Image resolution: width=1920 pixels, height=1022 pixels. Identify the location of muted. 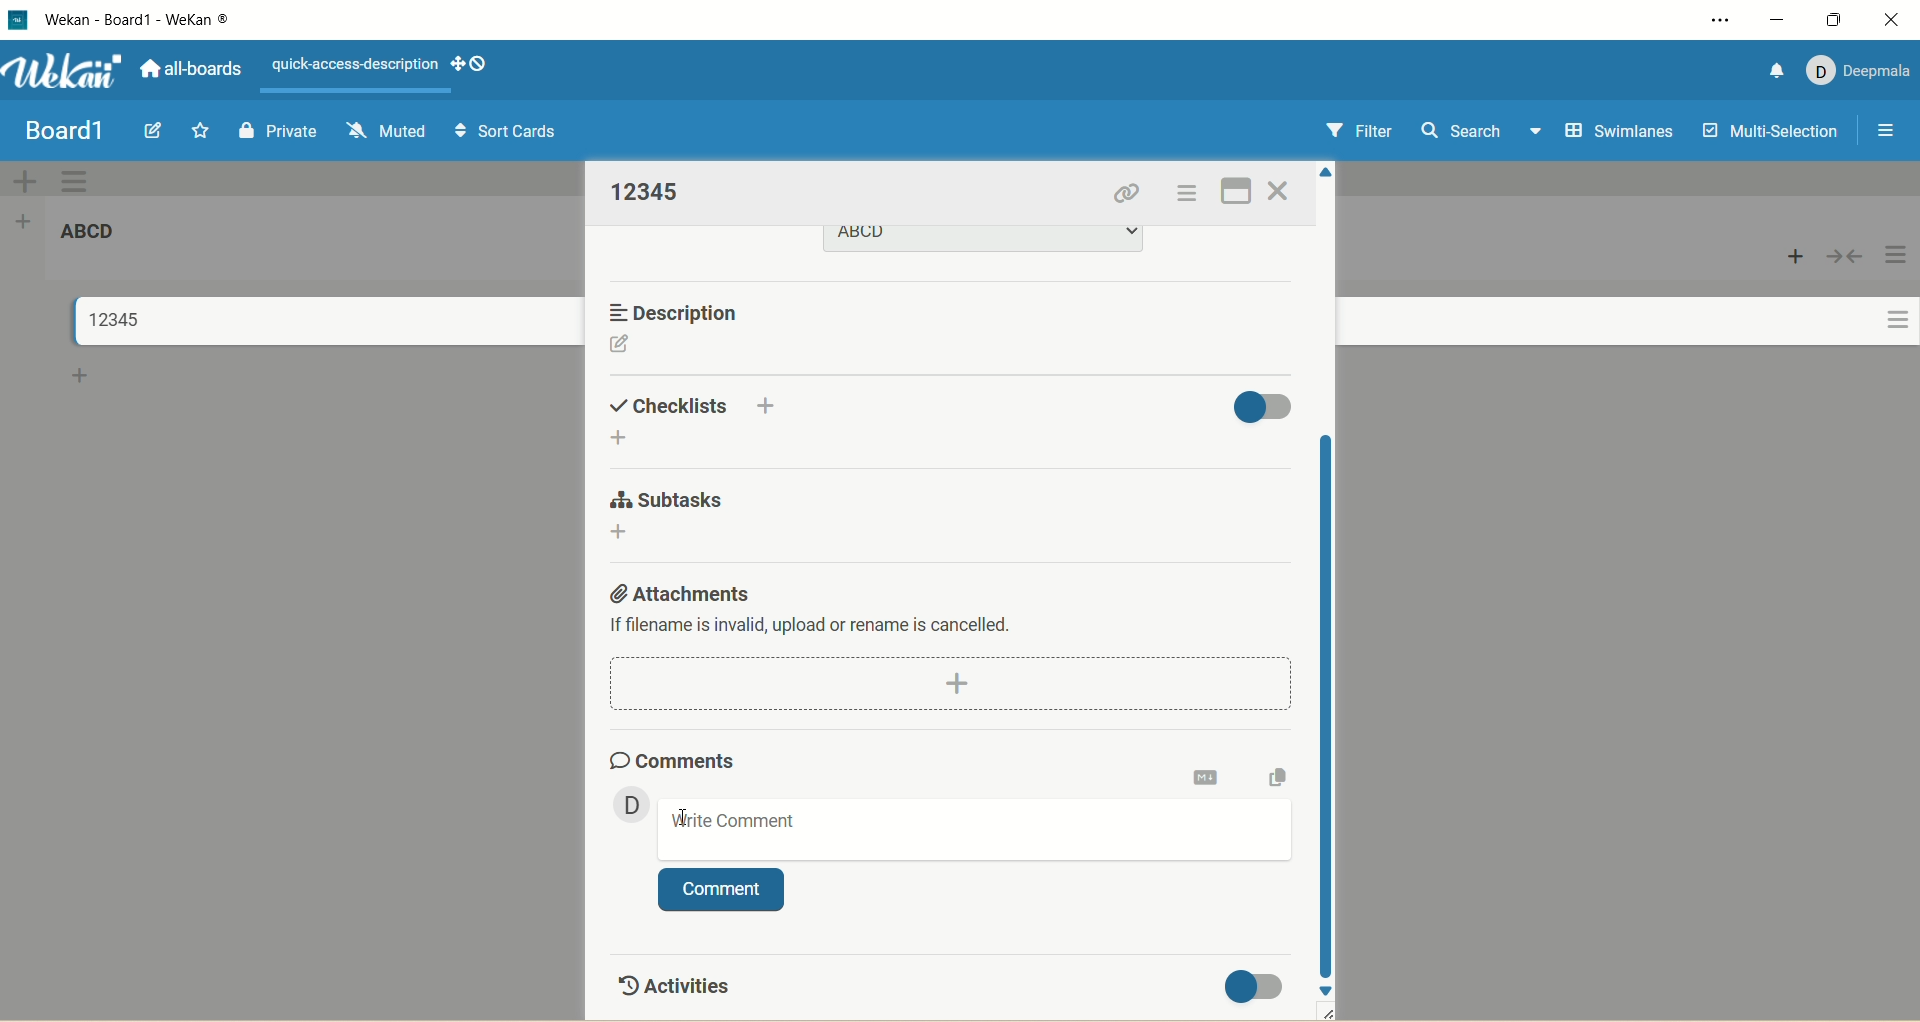
(382, 128).